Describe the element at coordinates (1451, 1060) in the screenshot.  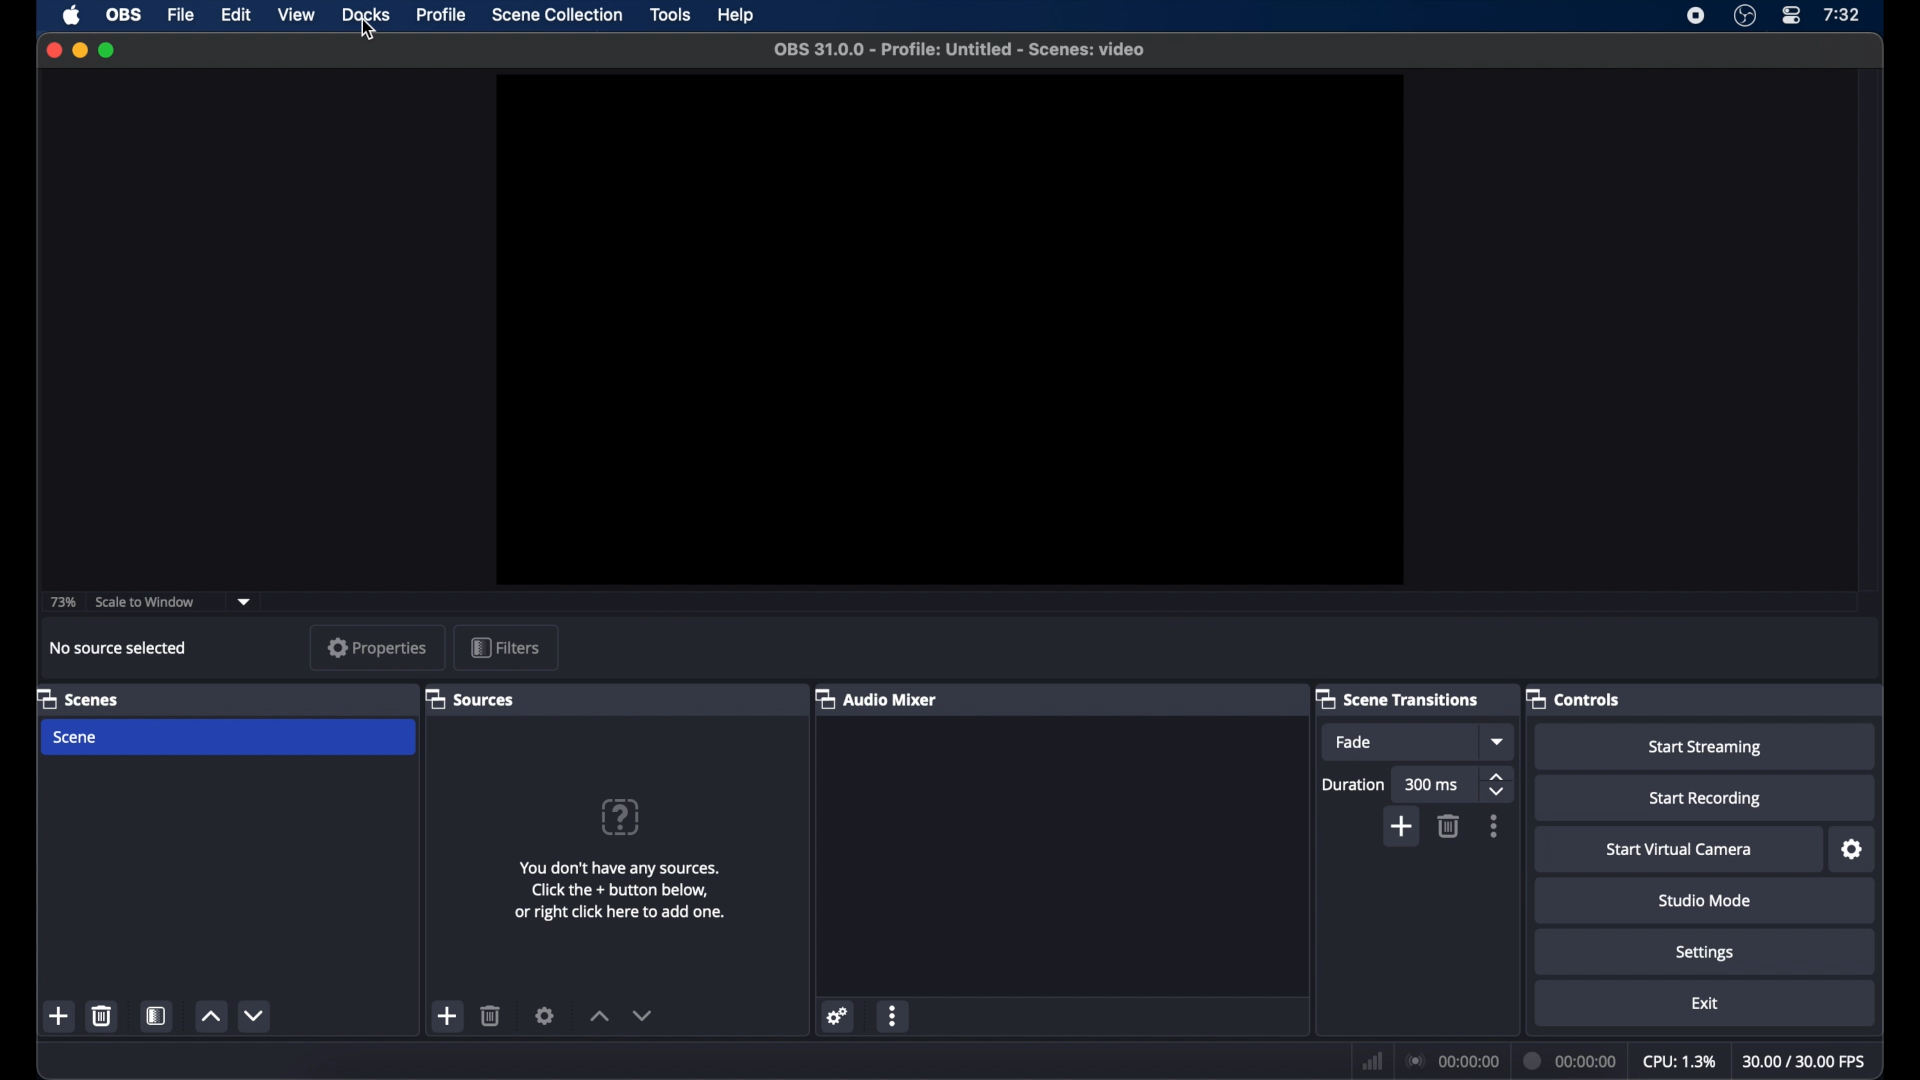
I see `00:00:00` at that location.